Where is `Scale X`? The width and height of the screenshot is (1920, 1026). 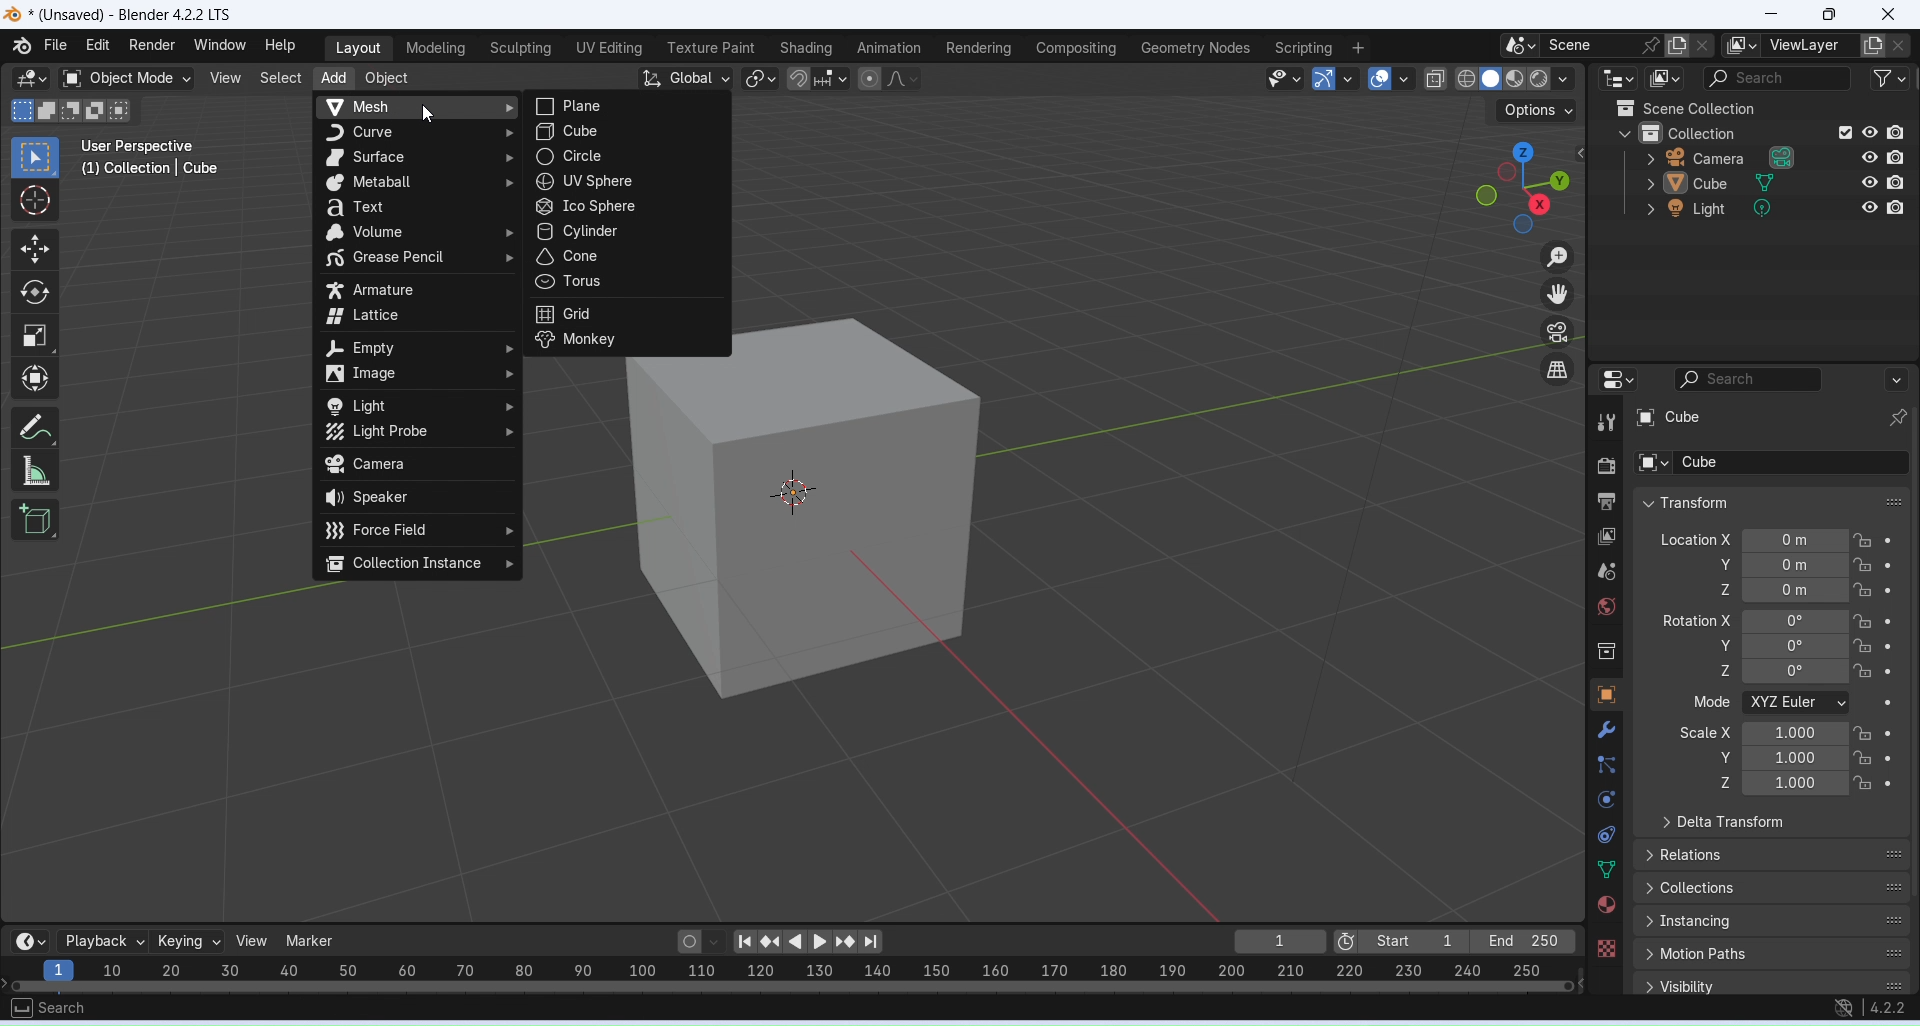 Scale X is located at coordinates (1819, 734).